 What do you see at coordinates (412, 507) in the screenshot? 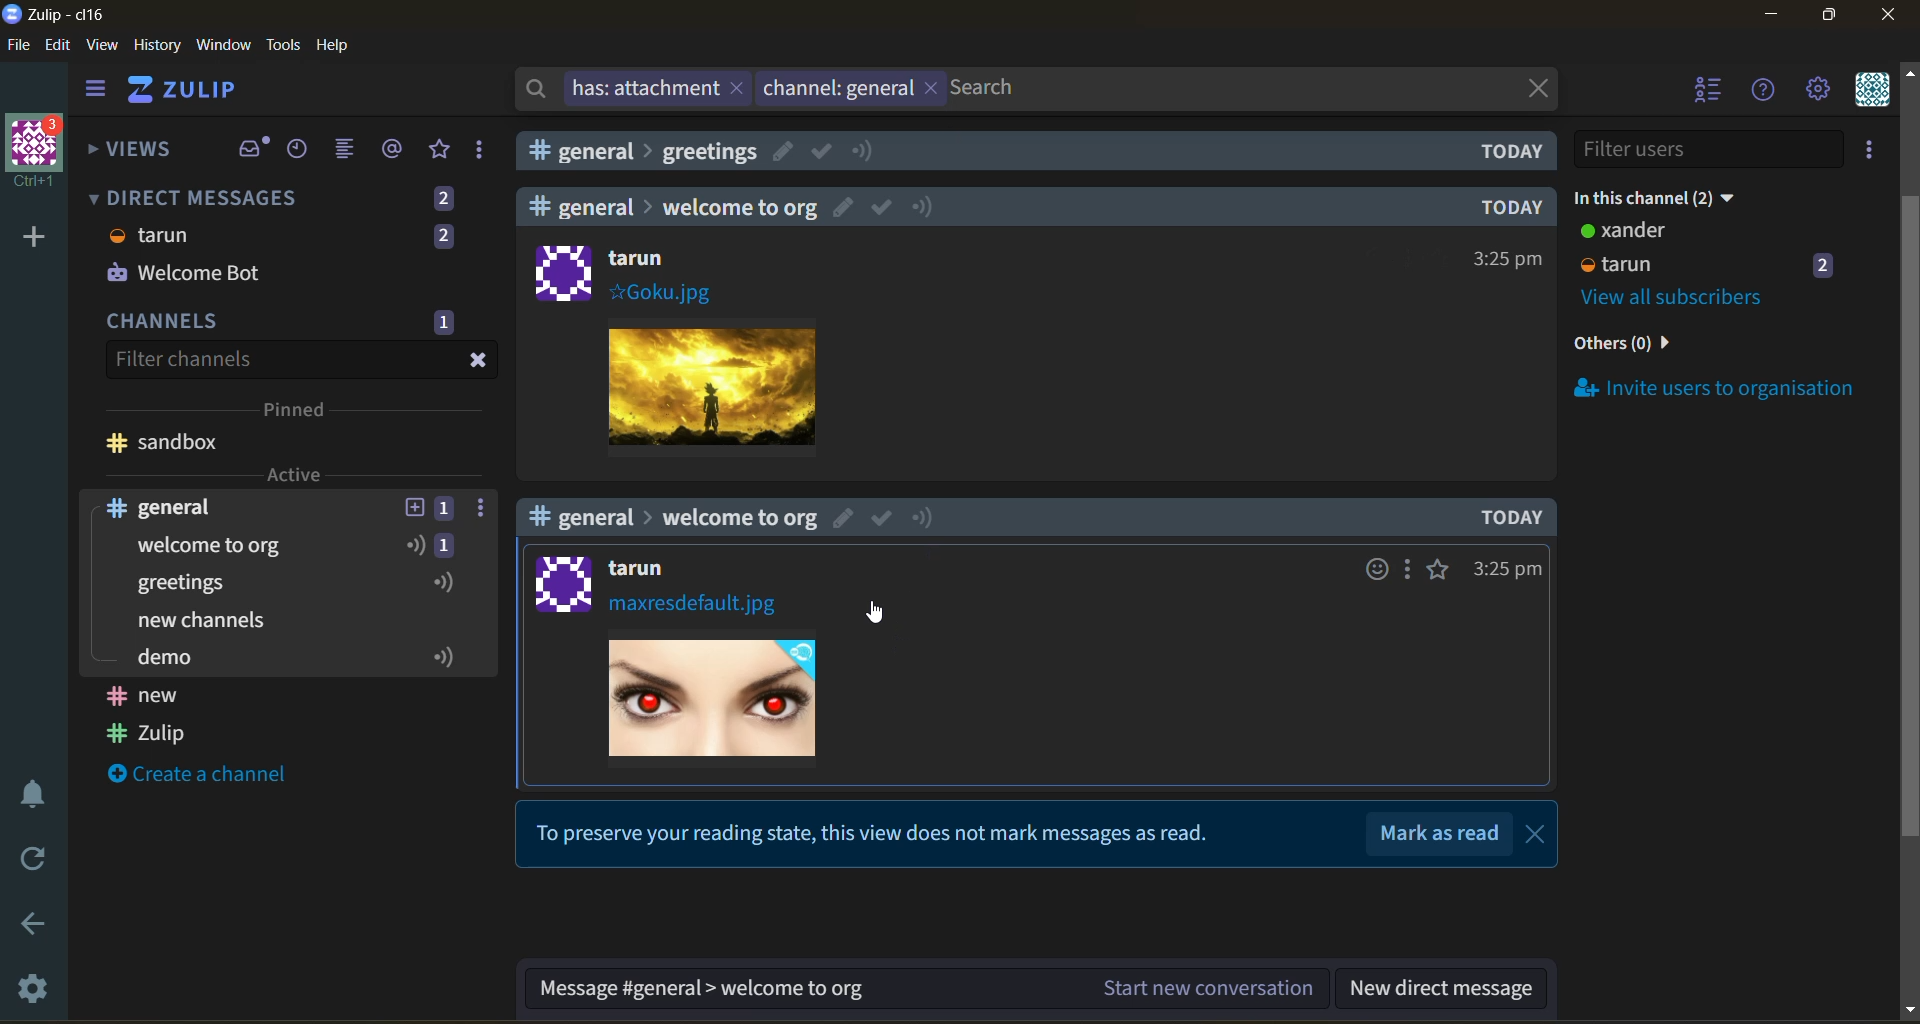
I see `add` at bounding box center [412, 507].